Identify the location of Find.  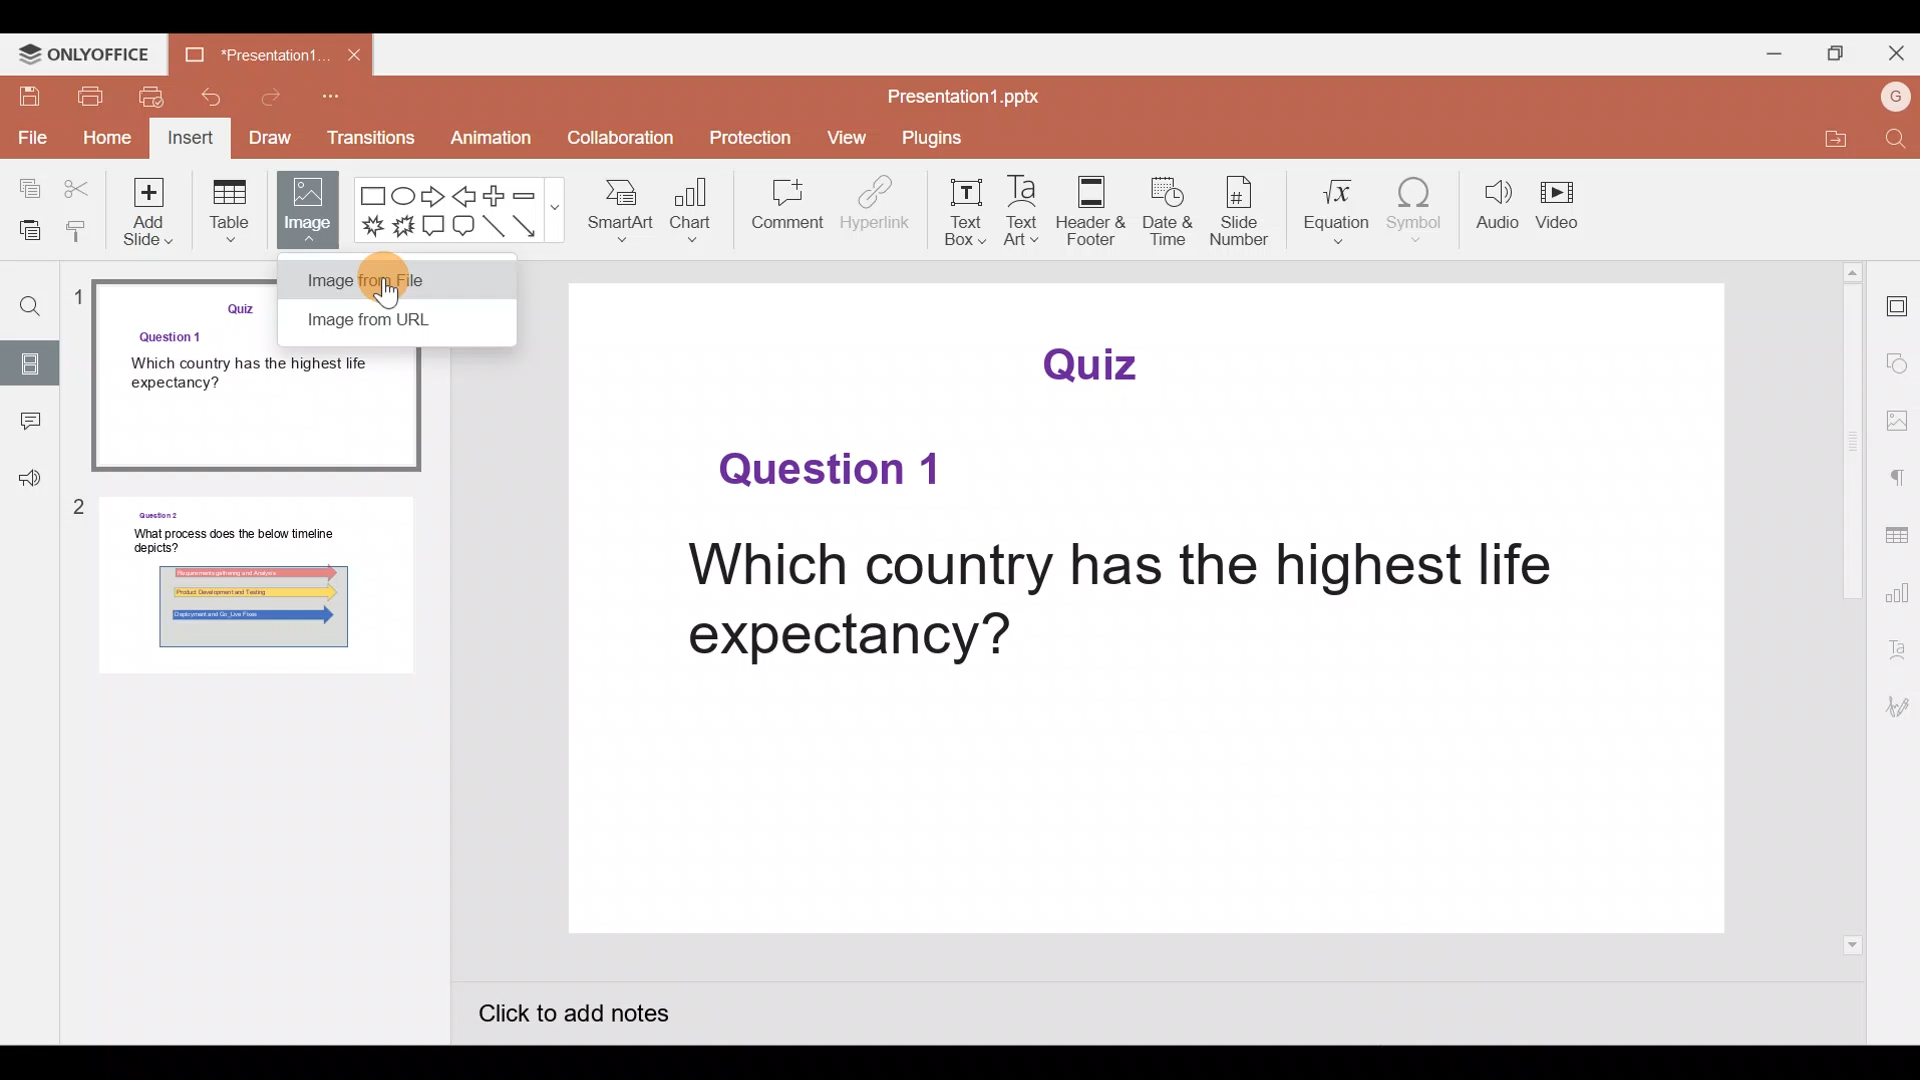
(1892, 142).